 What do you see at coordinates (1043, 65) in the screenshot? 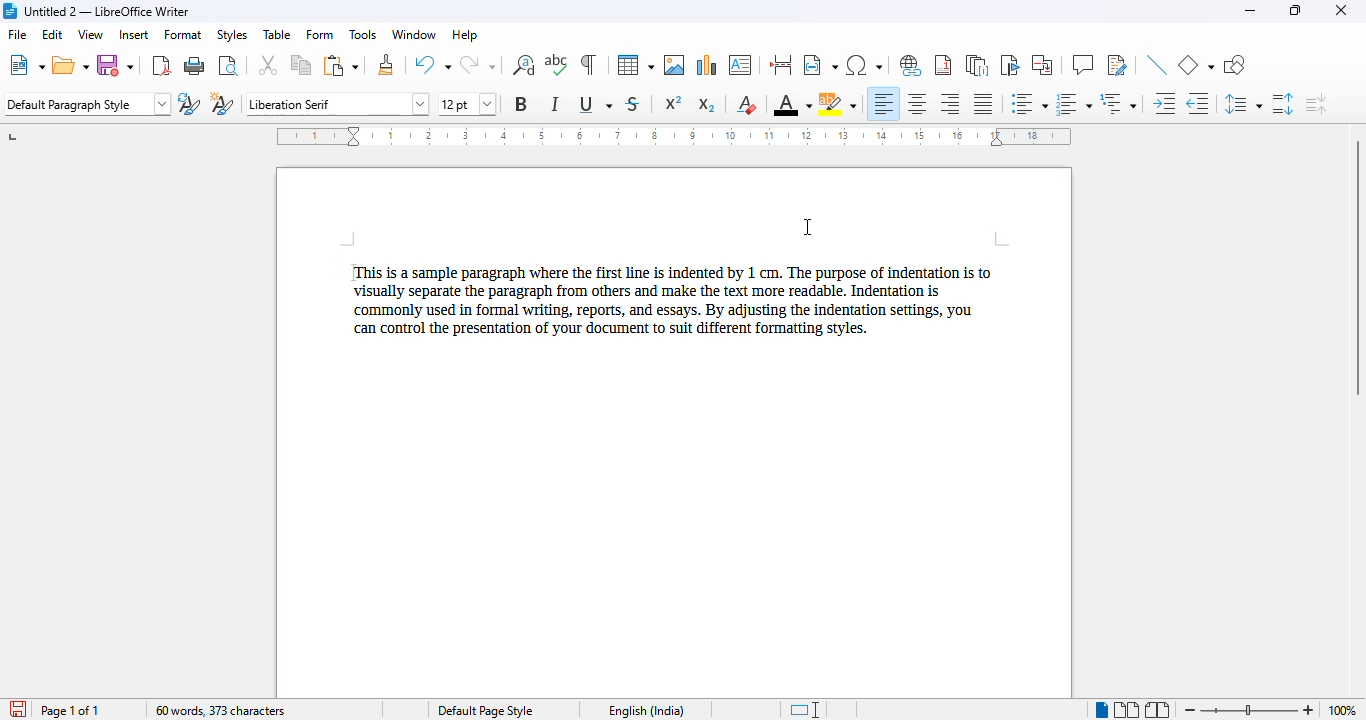
I see `insert cross-reference` at bounding box center [1043, 65].